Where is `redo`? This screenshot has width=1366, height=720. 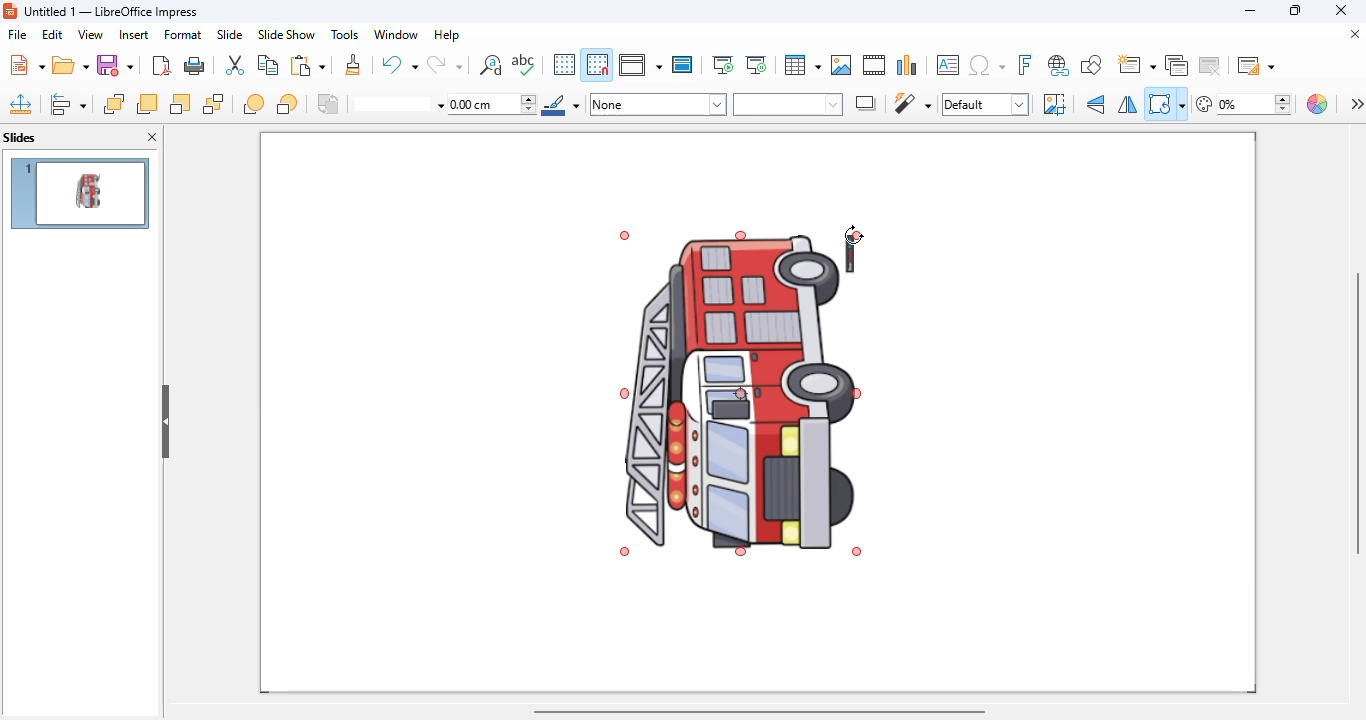 redo is located at coordinates (444, 64).